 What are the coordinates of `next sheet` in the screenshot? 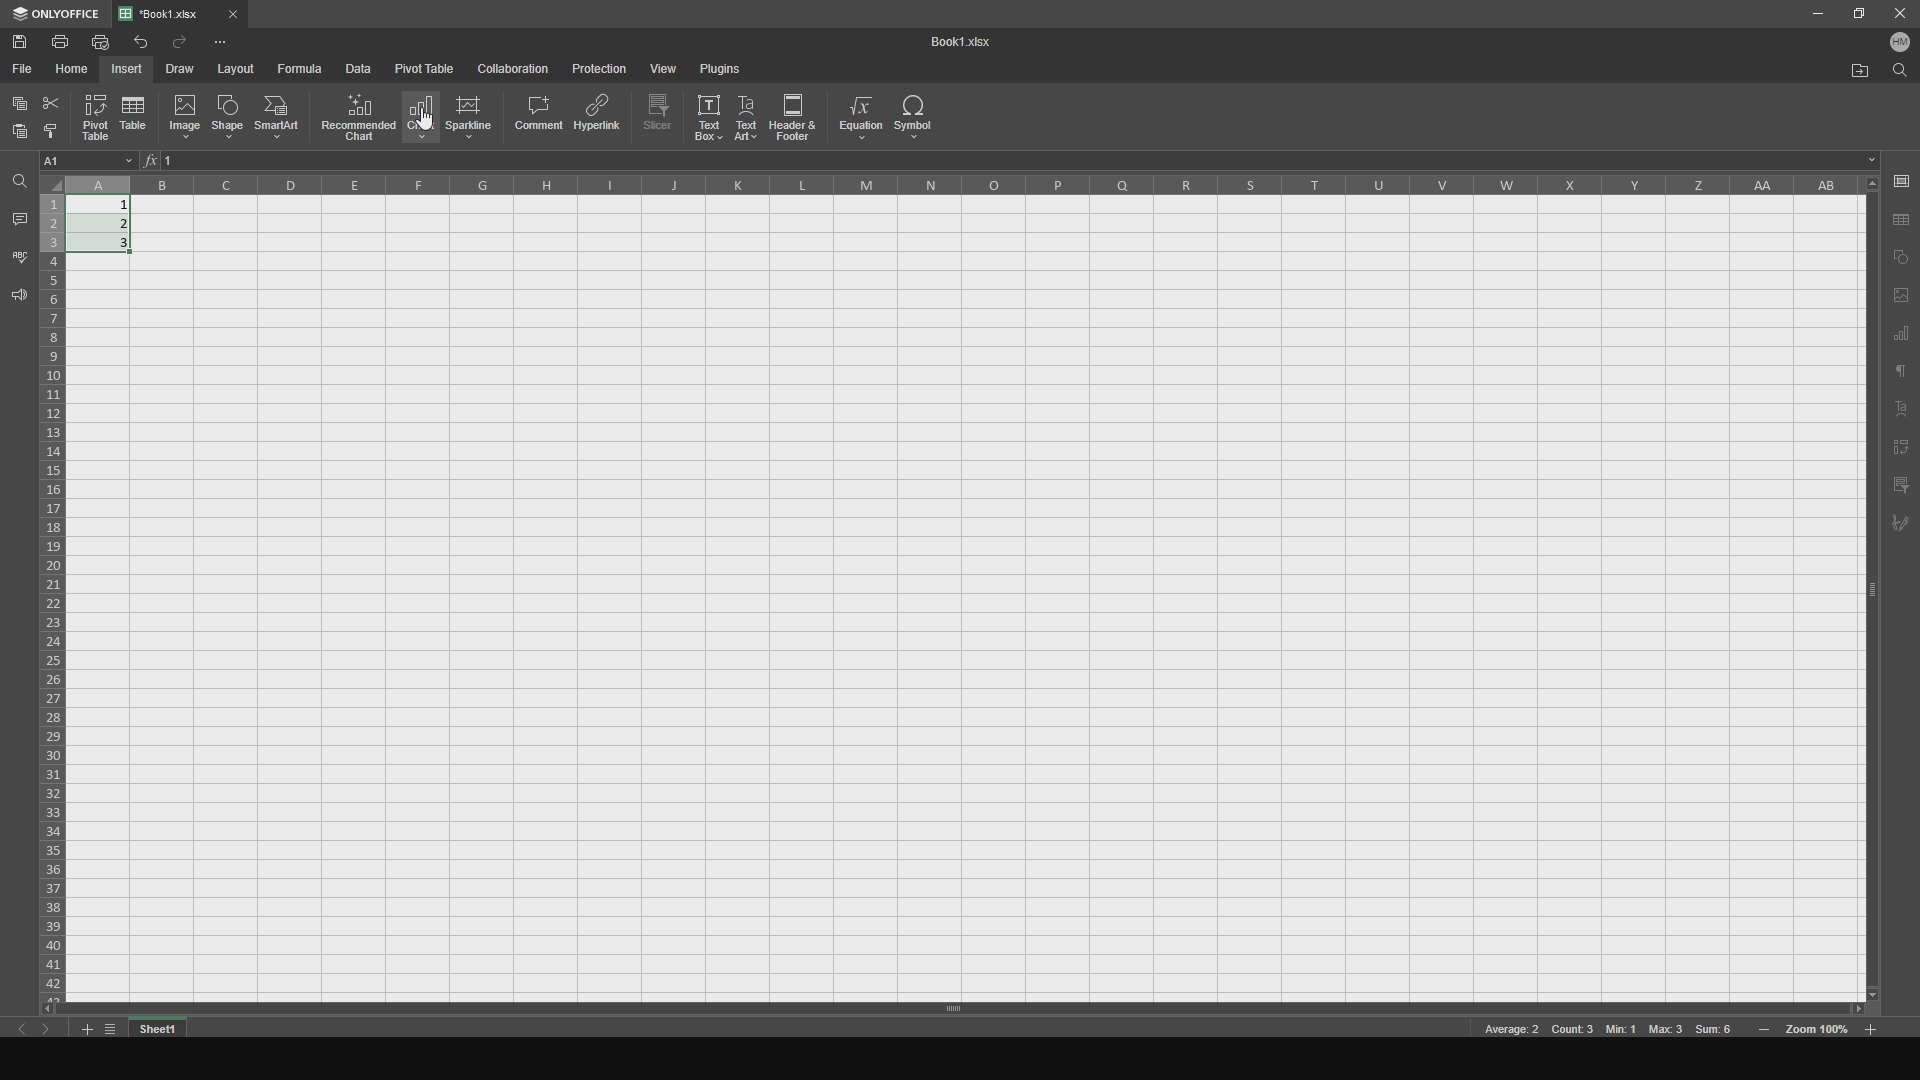 It's located at (55, 1033).